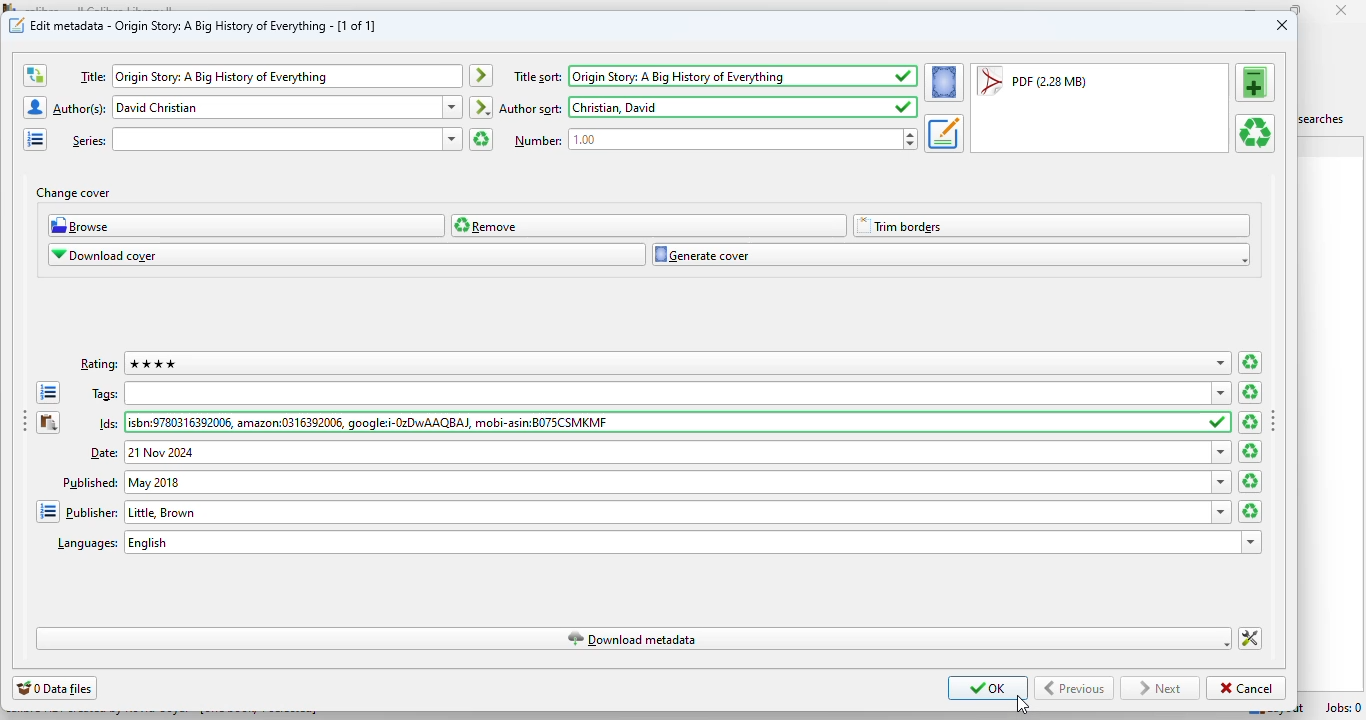 This screenshot has height=720, width=1366. I want to click on toggle sidebar, so click(1274, 419).